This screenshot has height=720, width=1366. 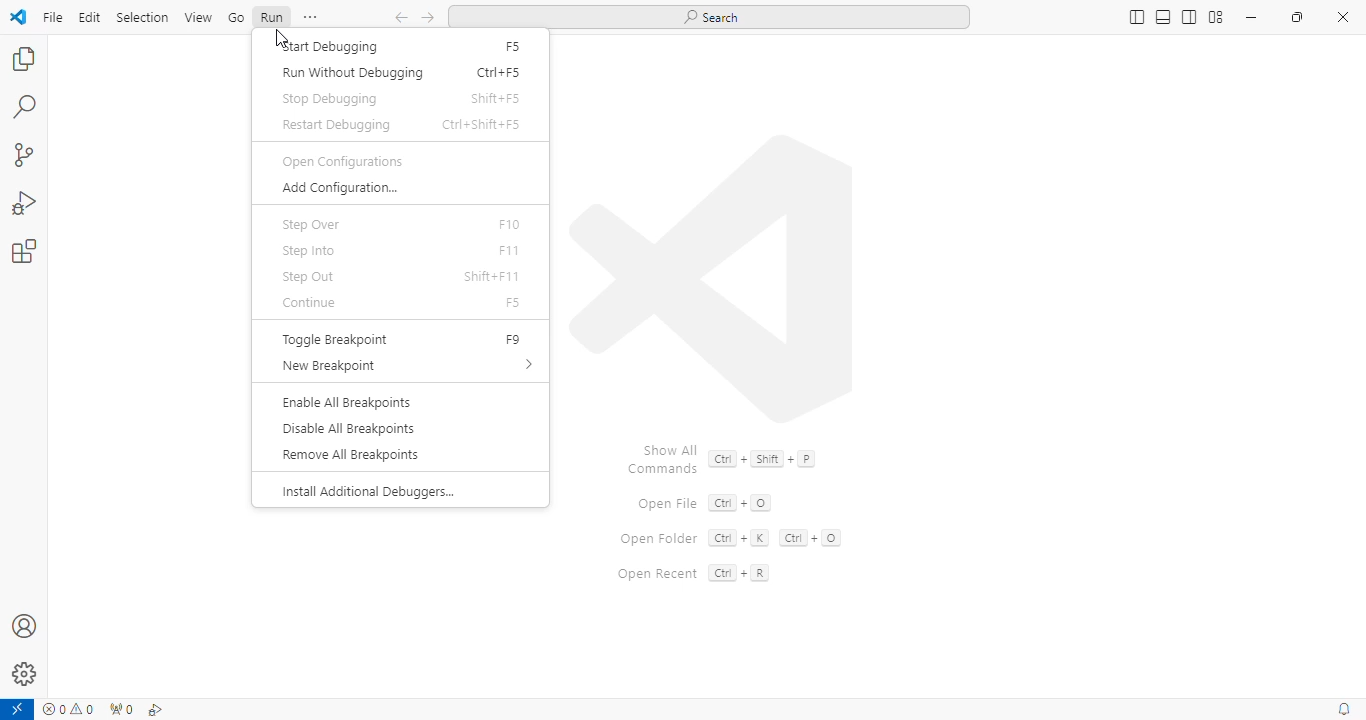 What do you see at coordinates (330, 98) in the screenshot?
I see `stop debugging` at bounding box center [330, 98].